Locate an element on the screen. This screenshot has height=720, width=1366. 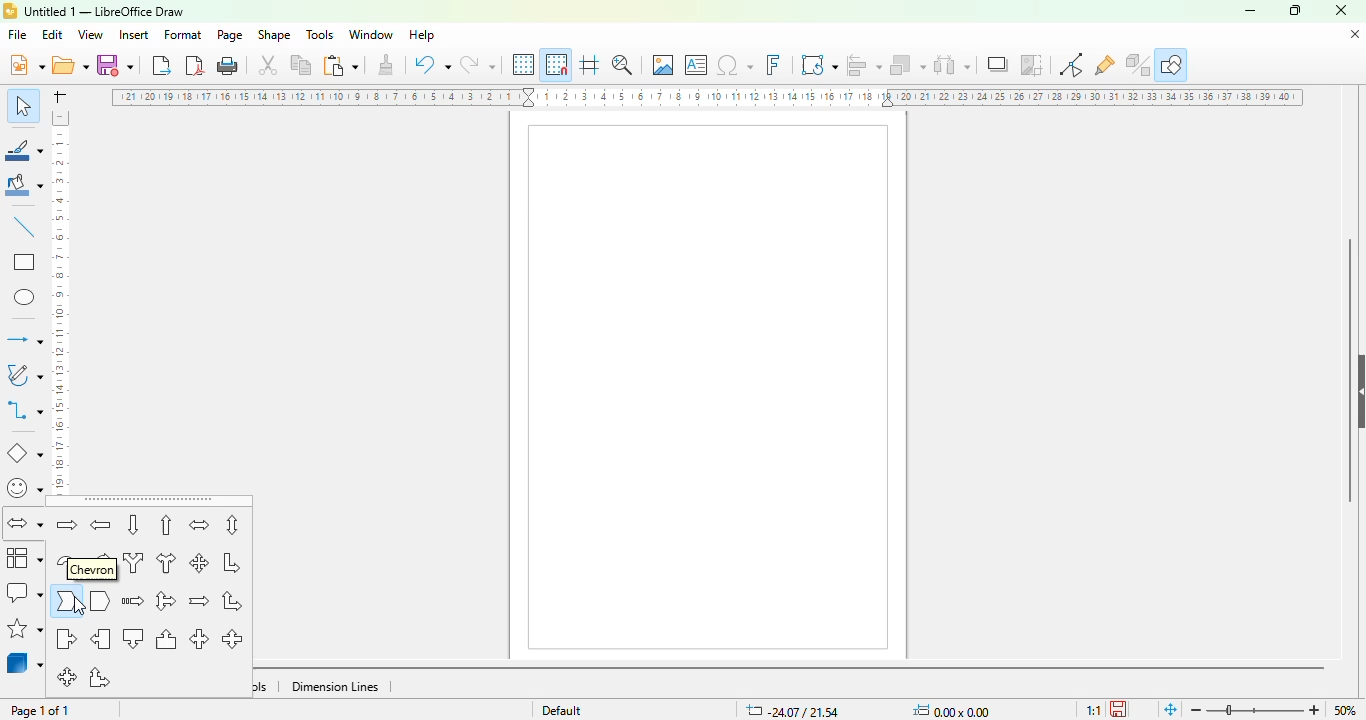
default is located at coordinates (562, 710).